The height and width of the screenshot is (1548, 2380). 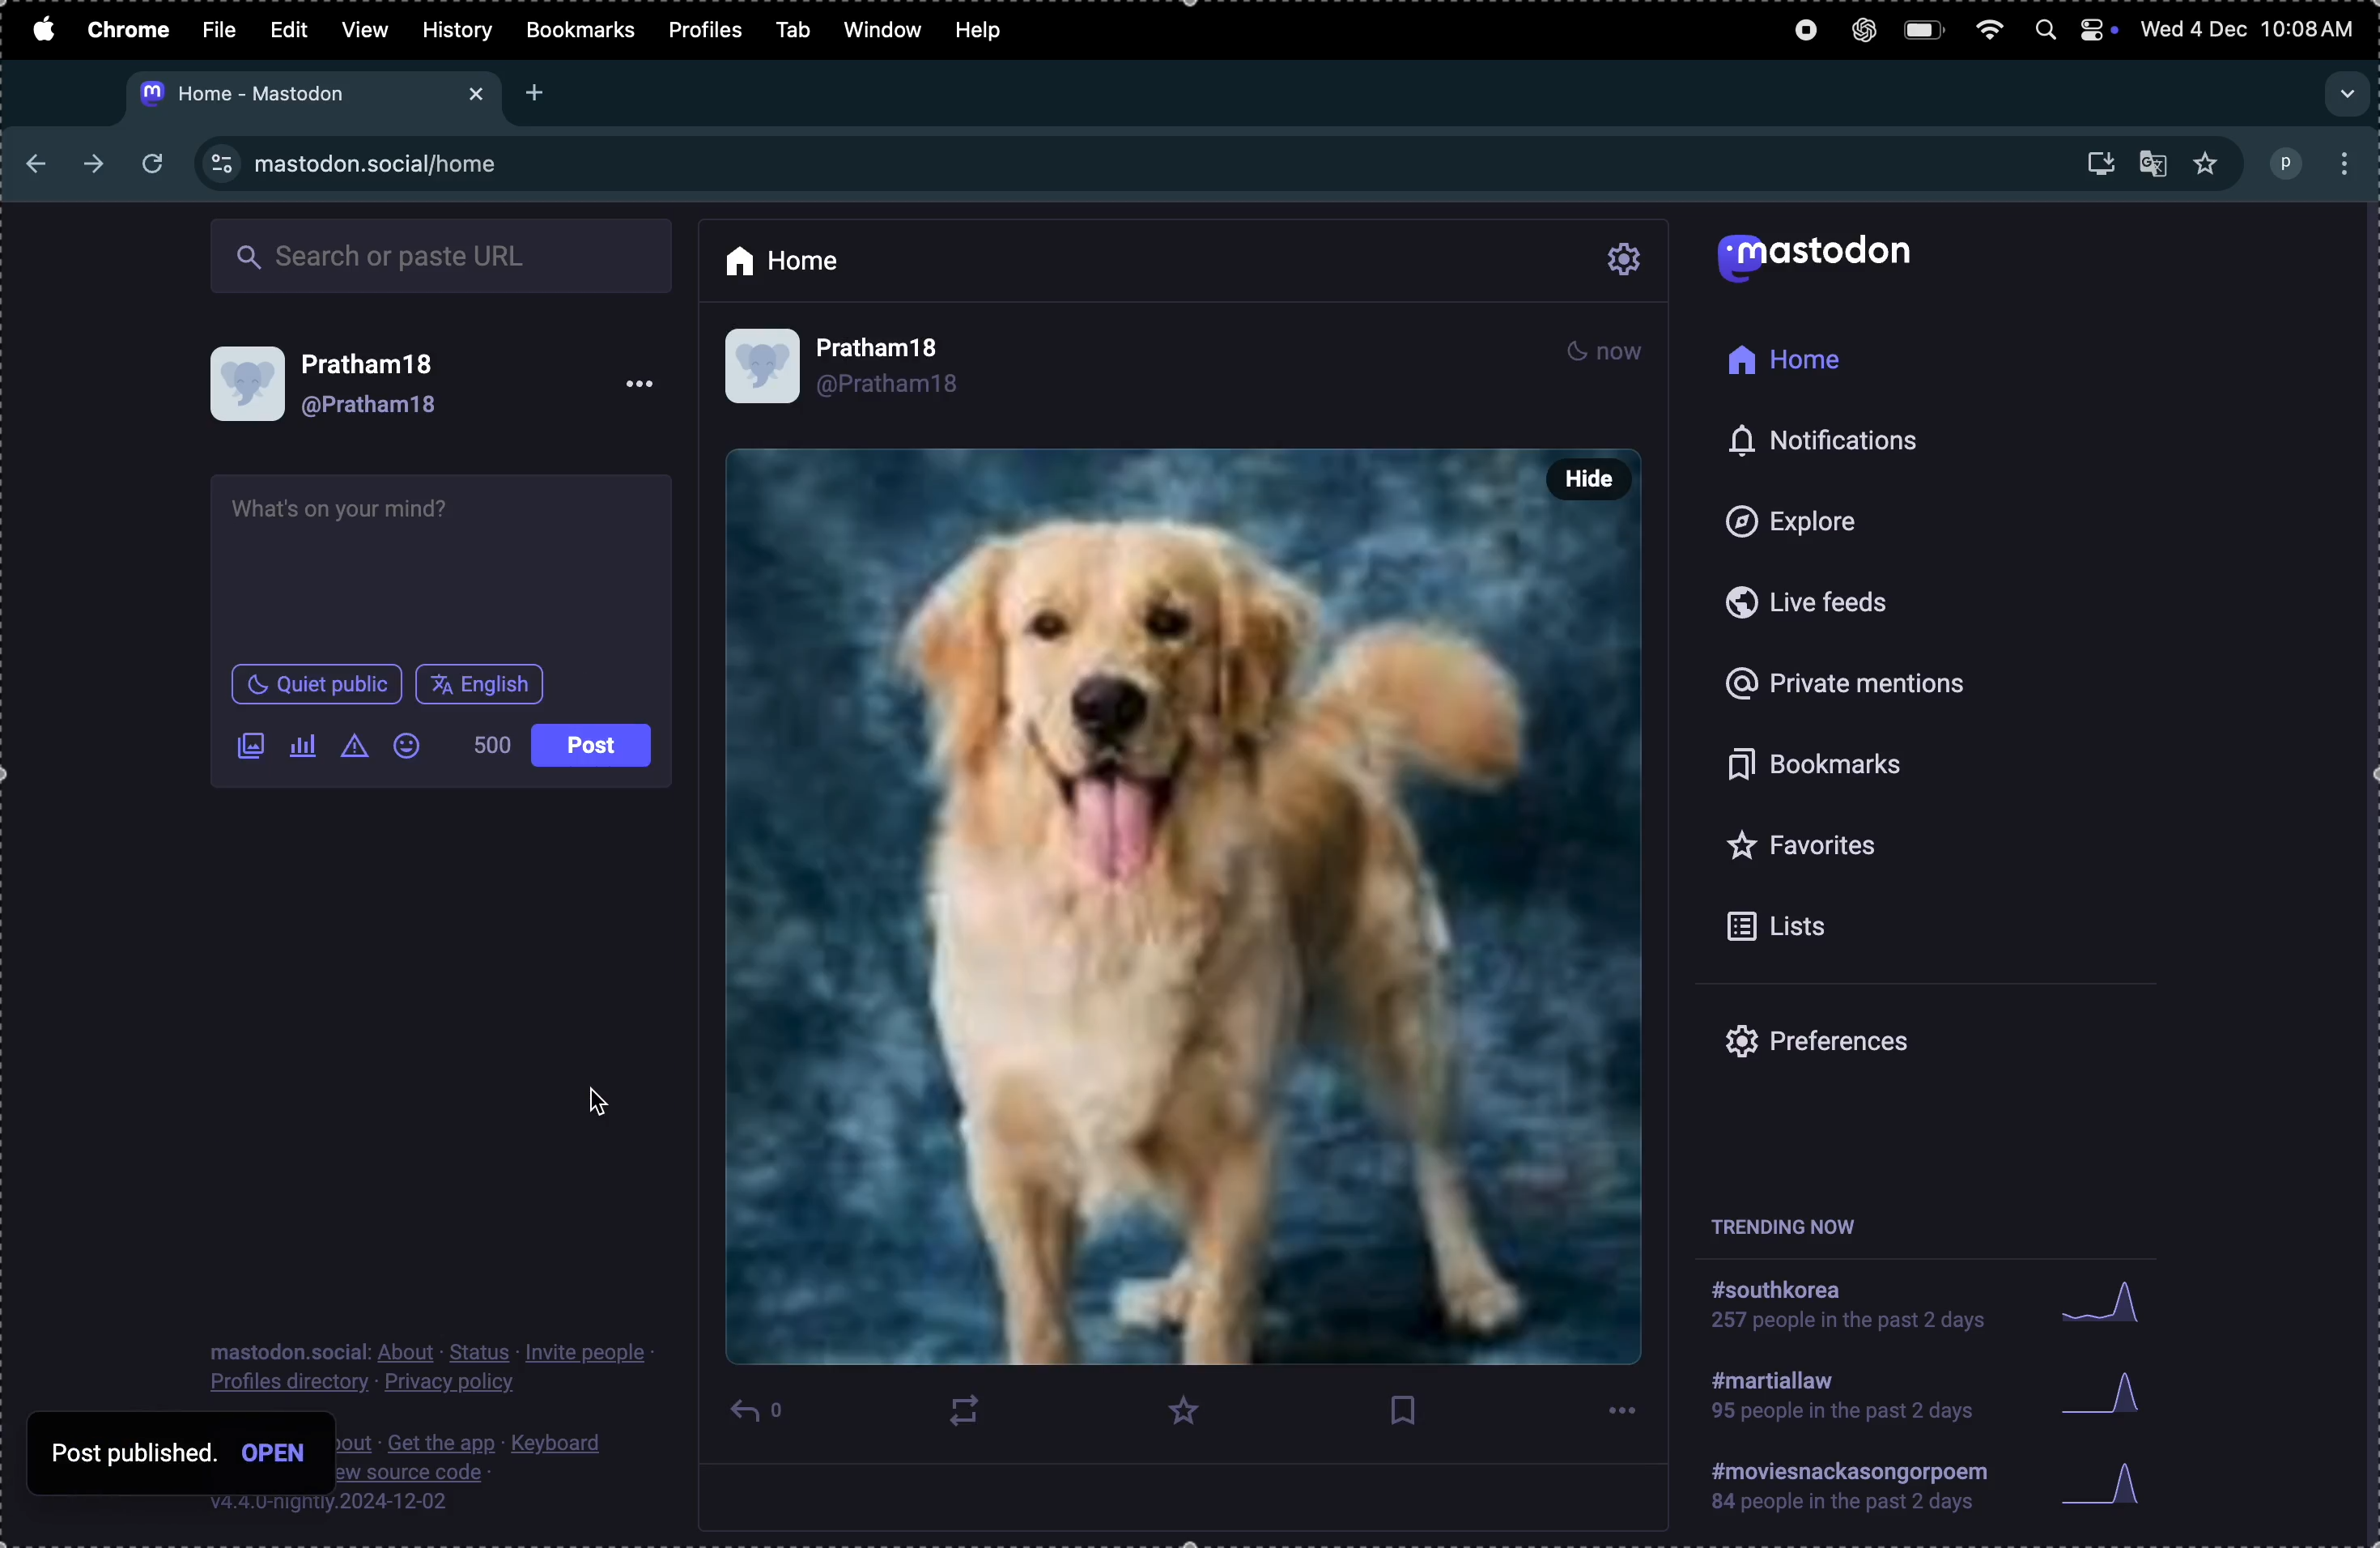 I want to click on Chrome, so click(x=125, y=30).